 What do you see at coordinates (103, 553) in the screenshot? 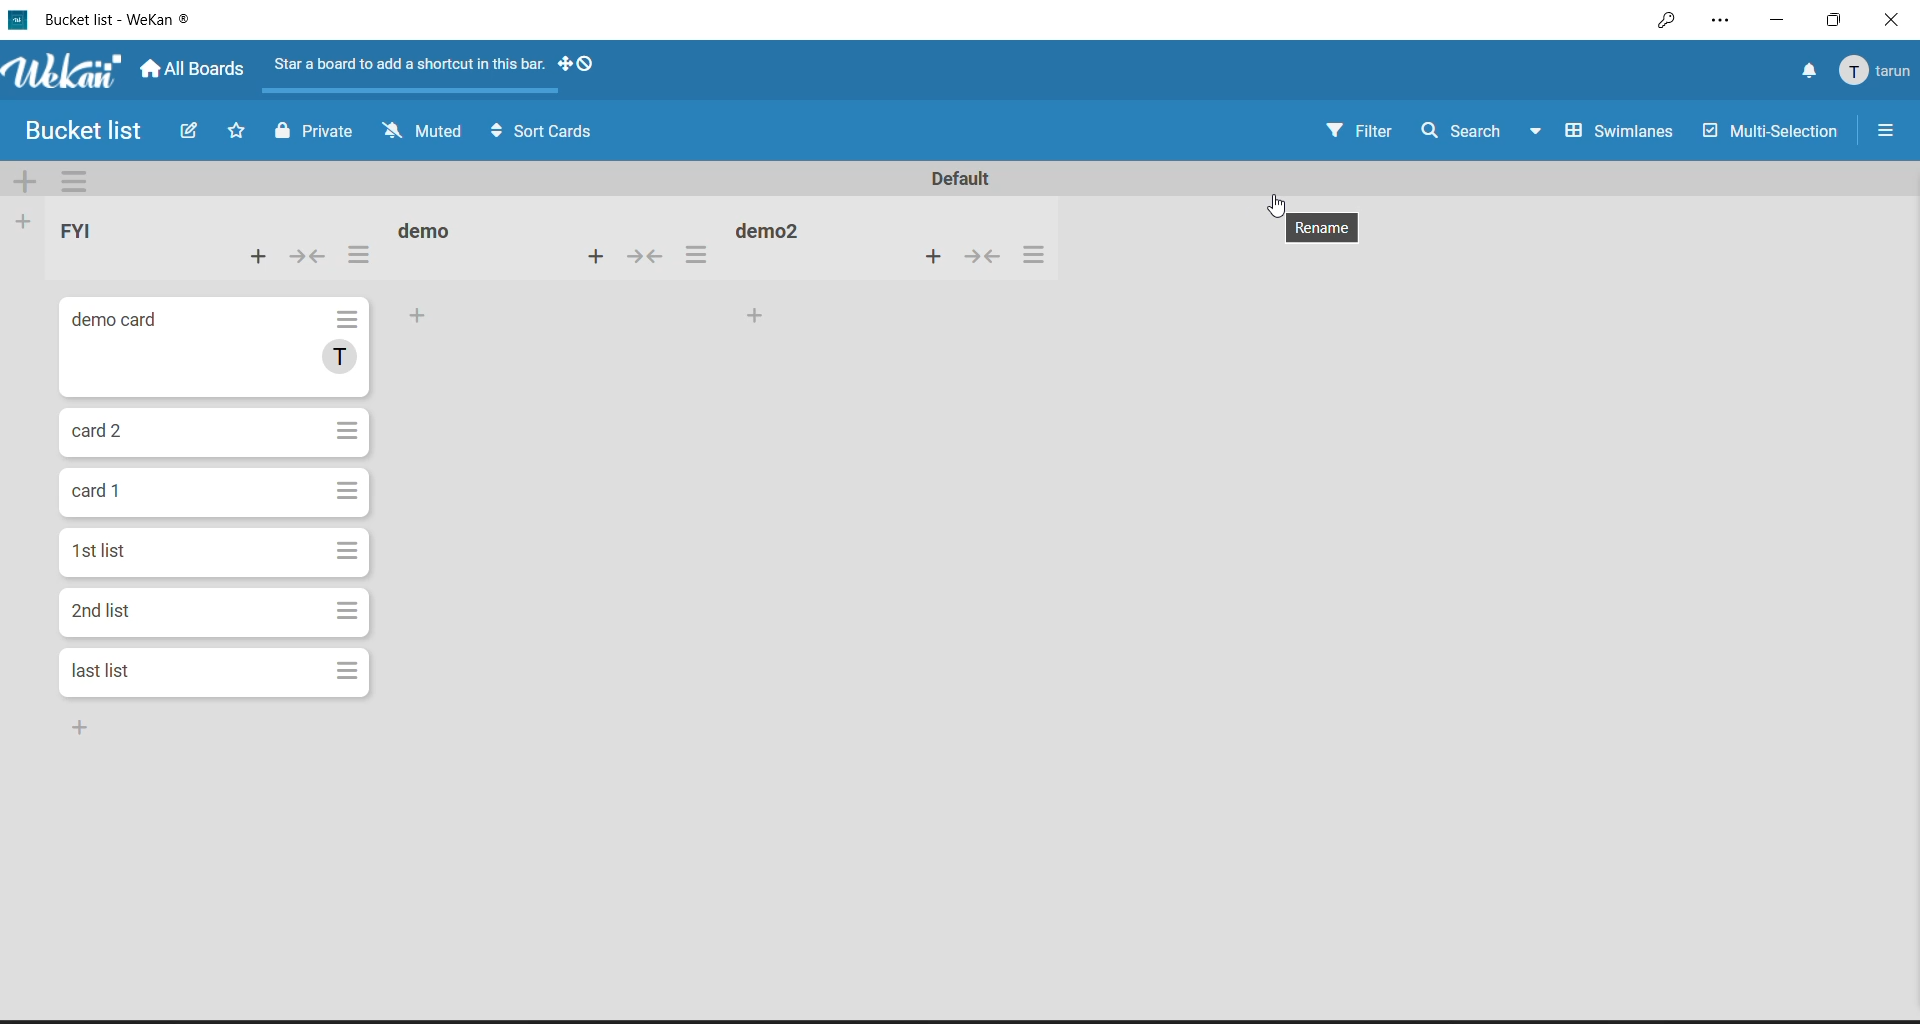
I see `card title` at bounding box center [103, 553].